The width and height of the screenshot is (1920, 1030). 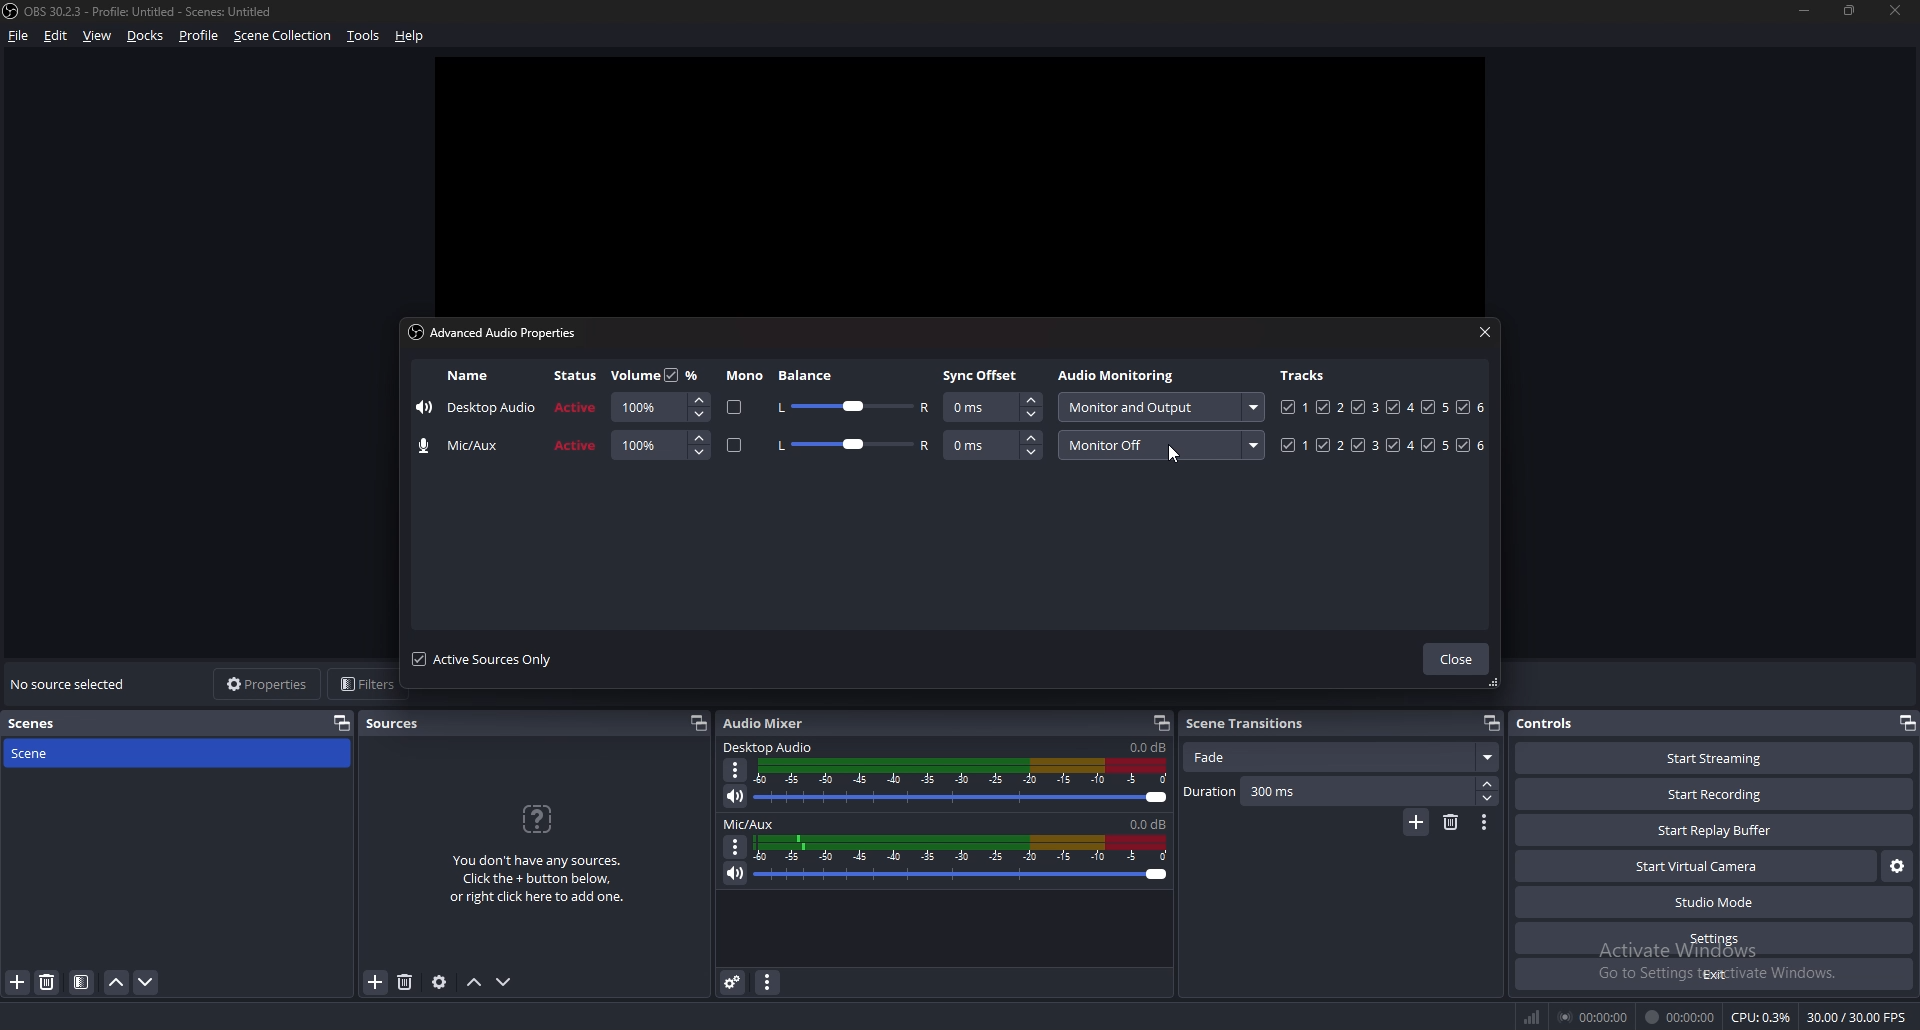 I want to click on volume, so click(x=634, y=376).